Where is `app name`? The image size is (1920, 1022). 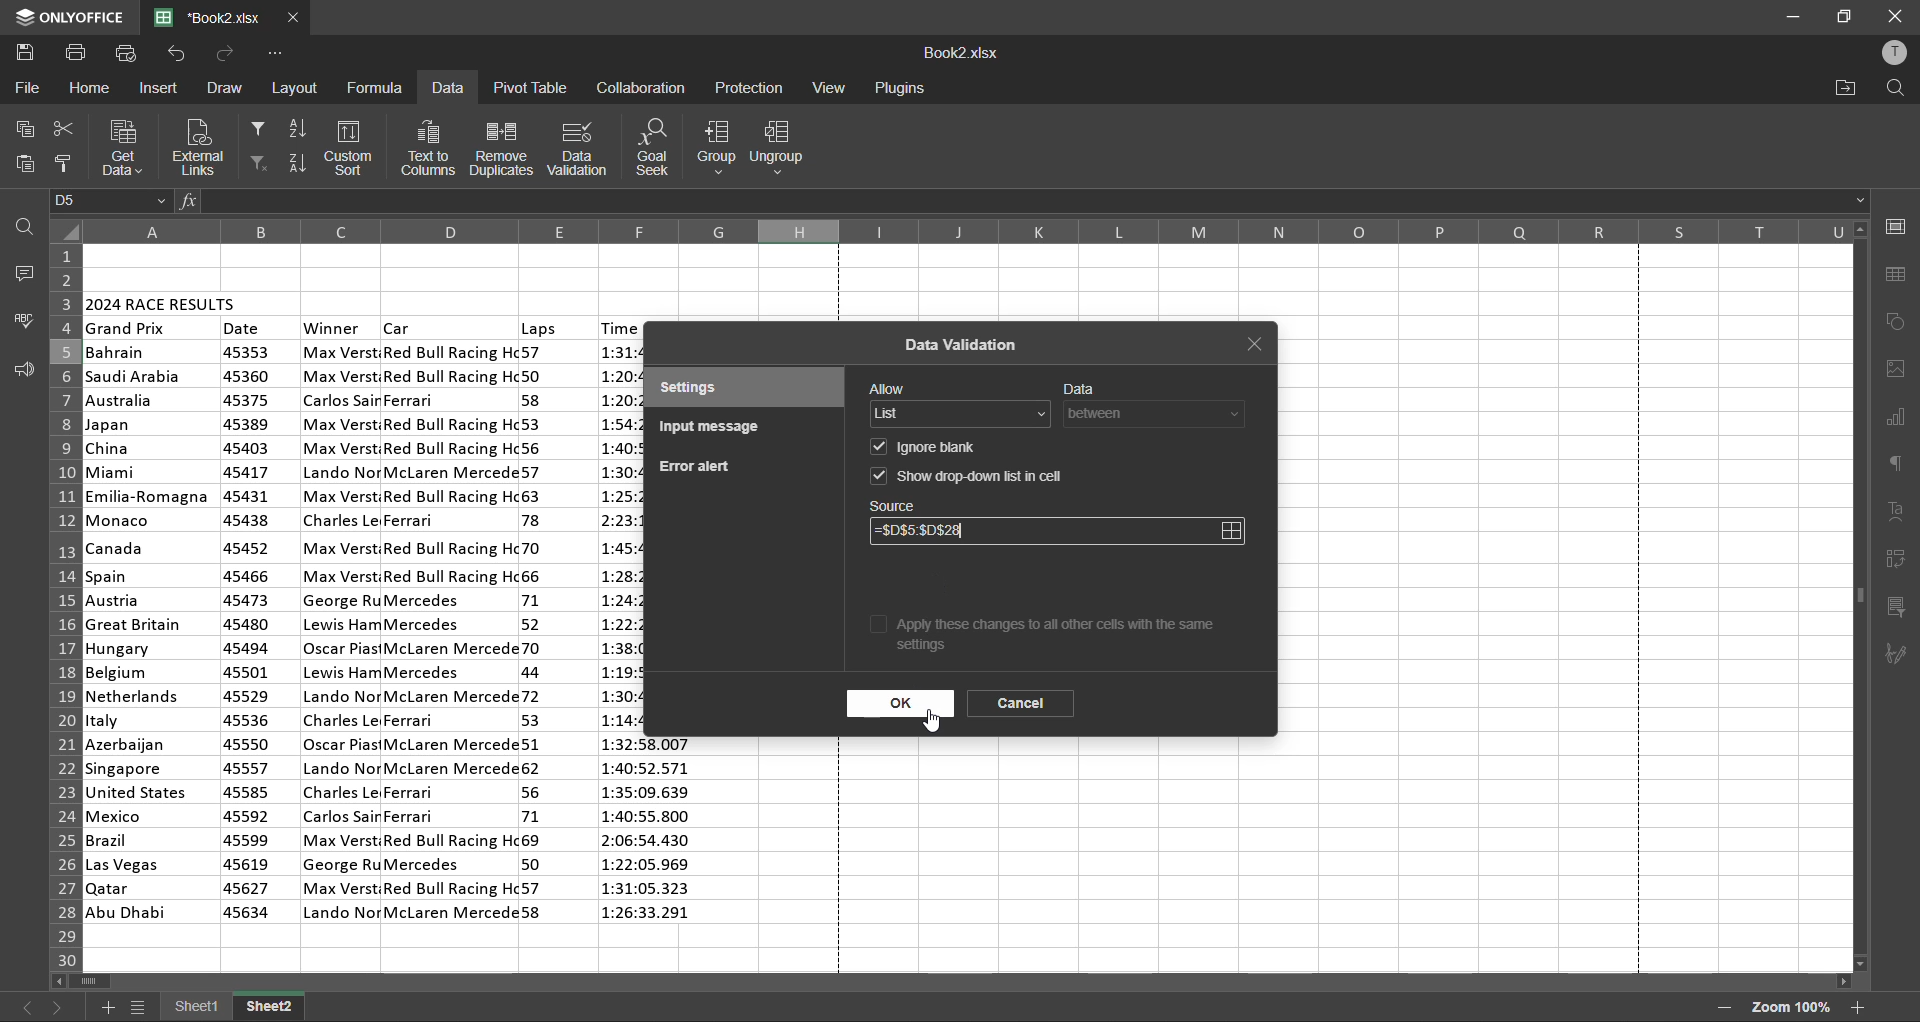
app name is located at coordinates (68, 17).